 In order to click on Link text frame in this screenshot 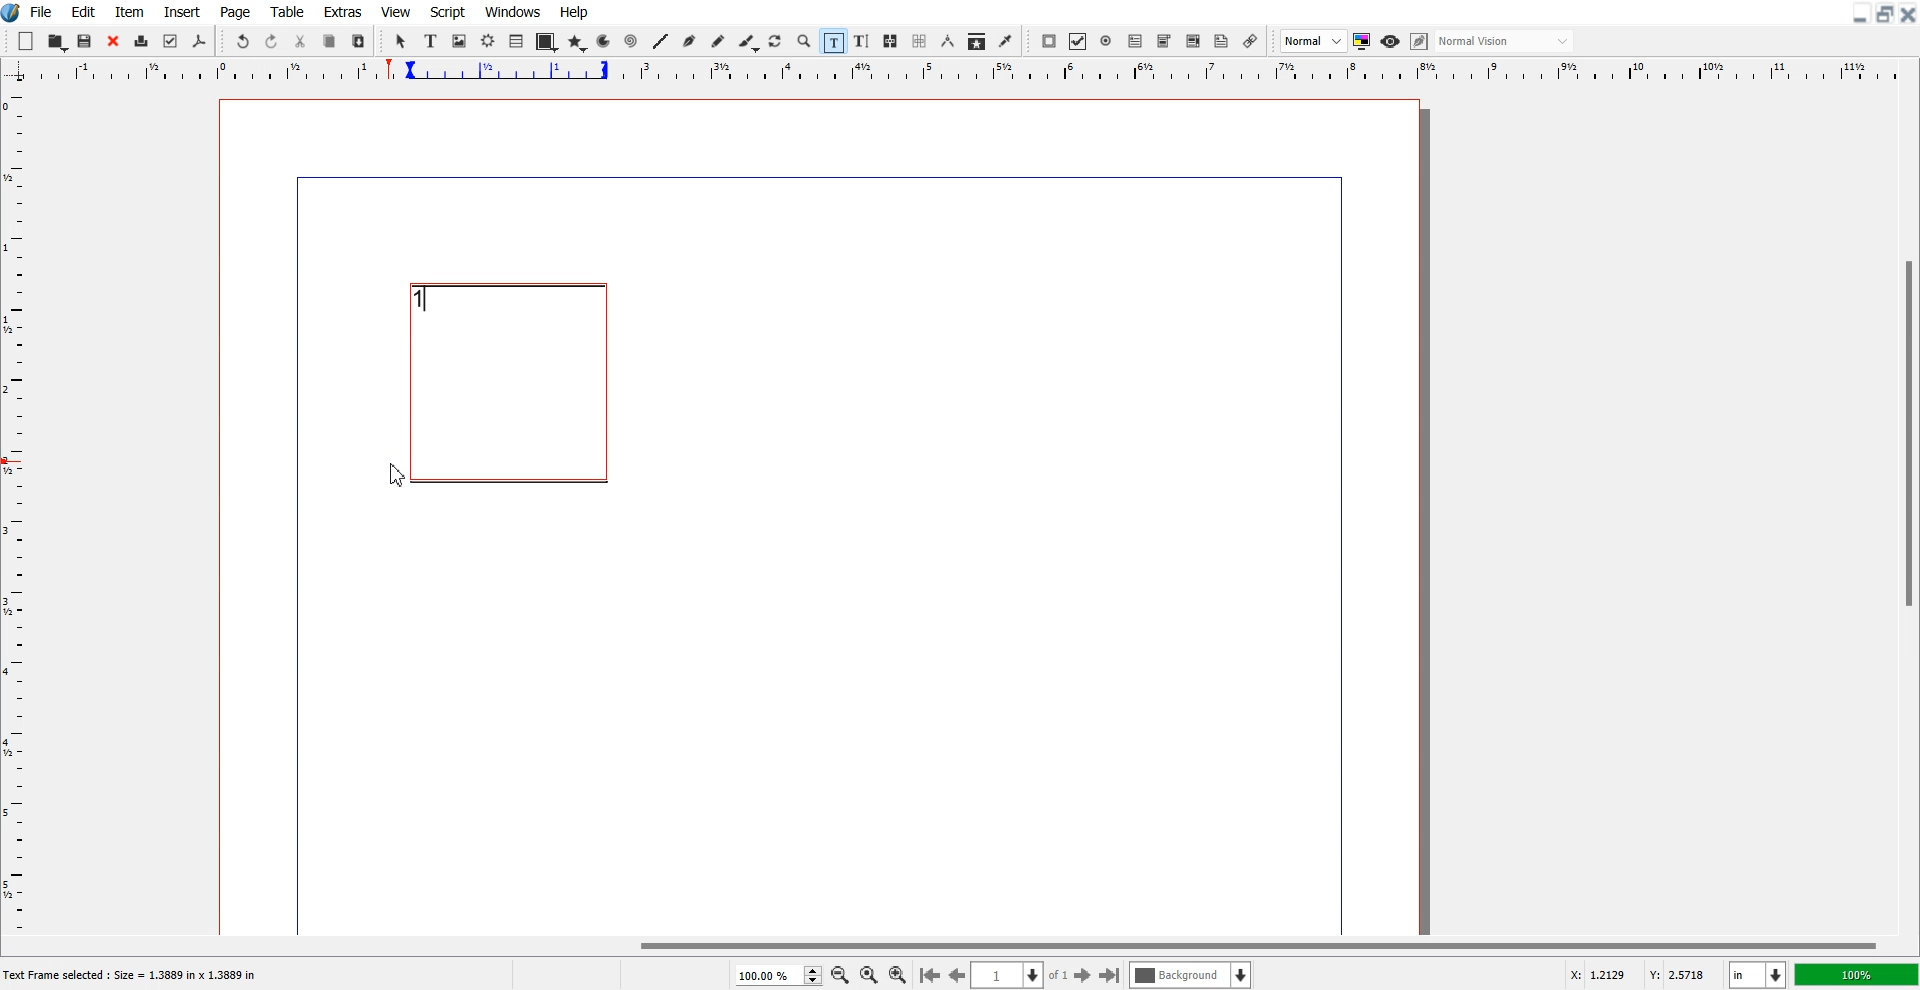, I will do `click(891, 42)`.